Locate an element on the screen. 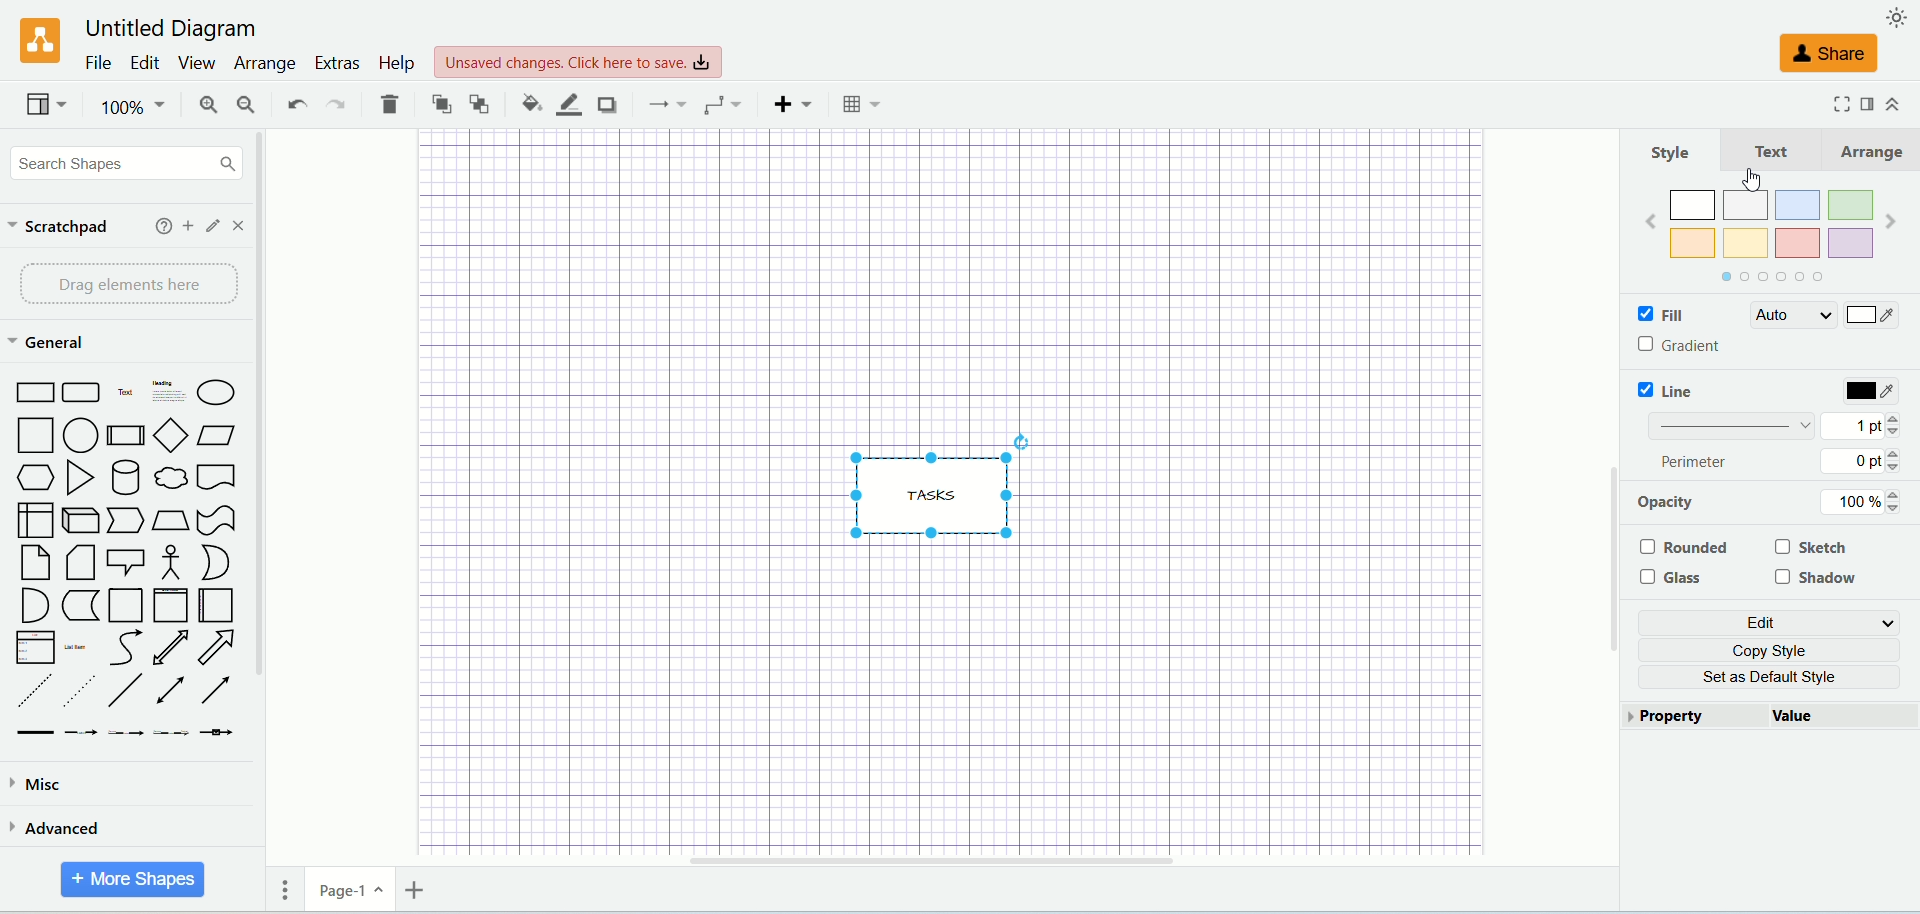 The width and height of the screenshot is (1920, 914). Horizantal Container is located at coordinates (217, 606).